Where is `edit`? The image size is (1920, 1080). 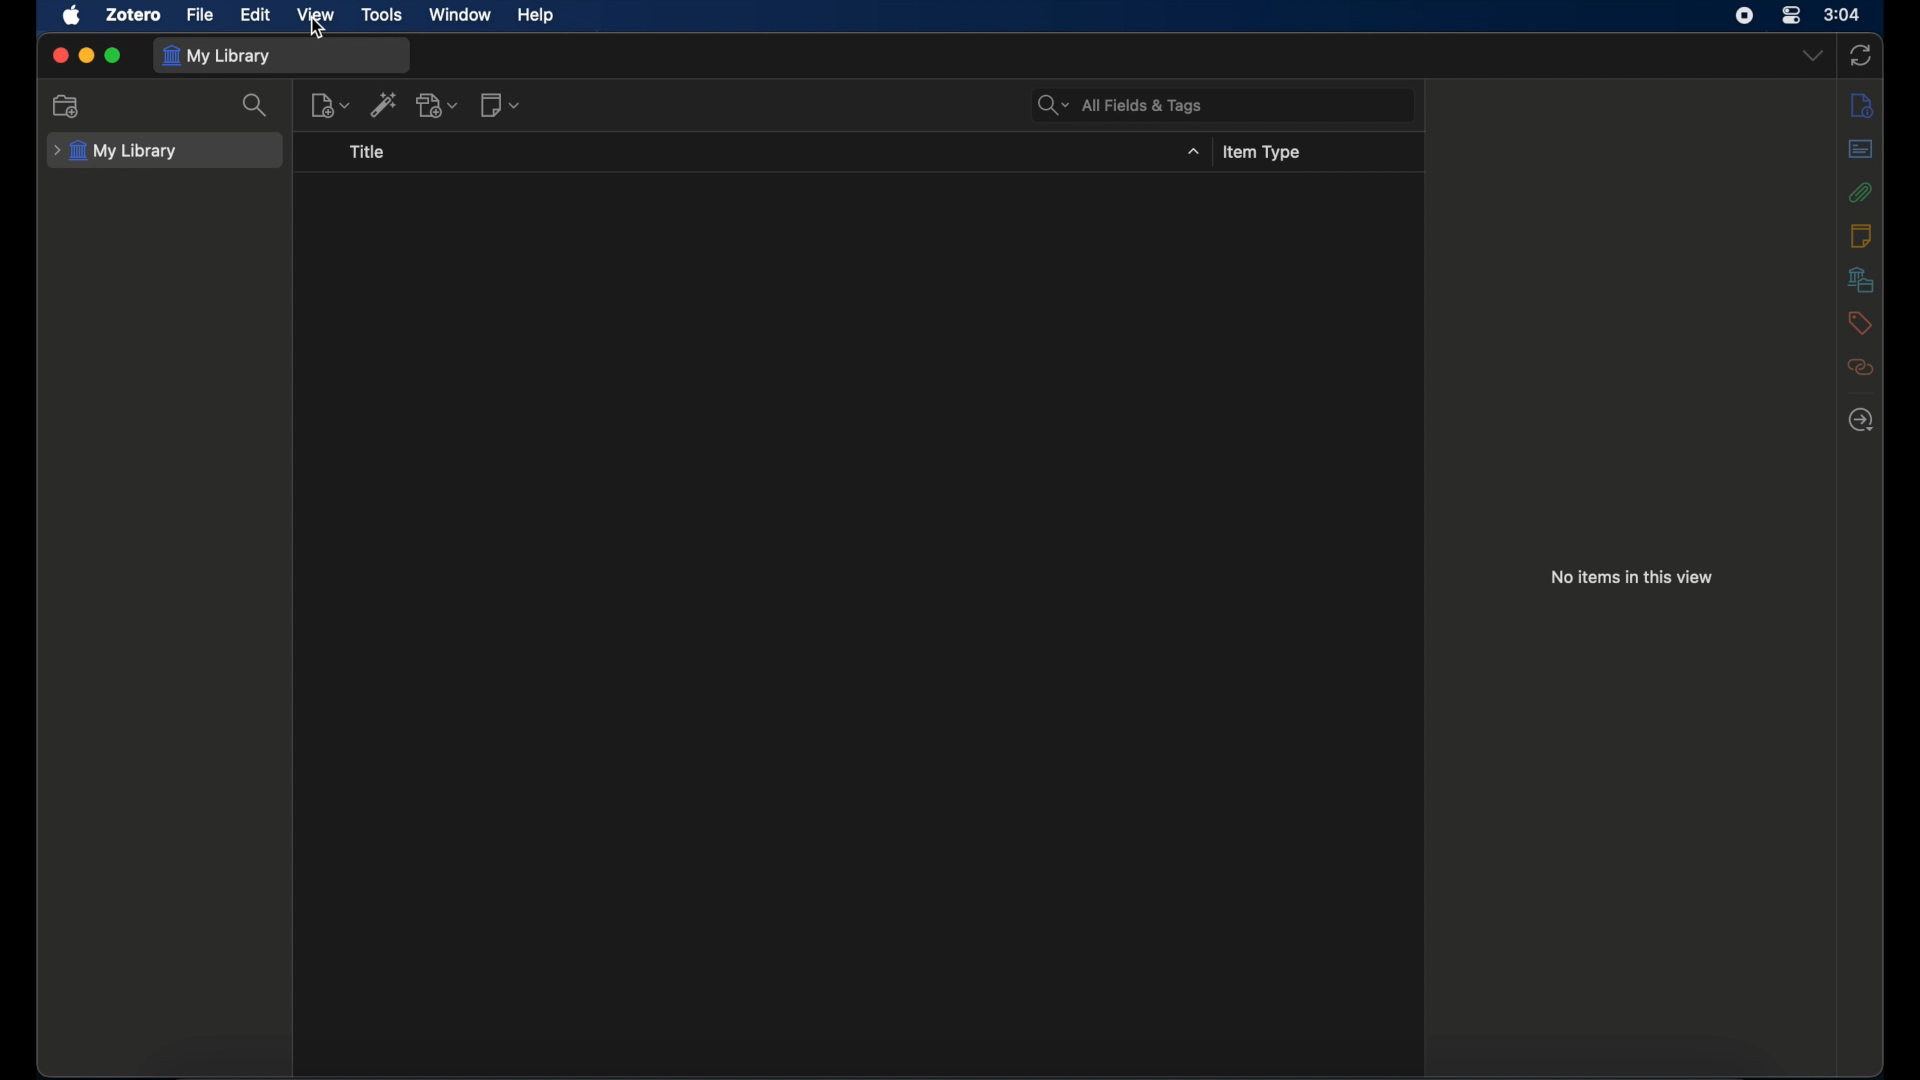 edit is located at coordinates (258, 13).